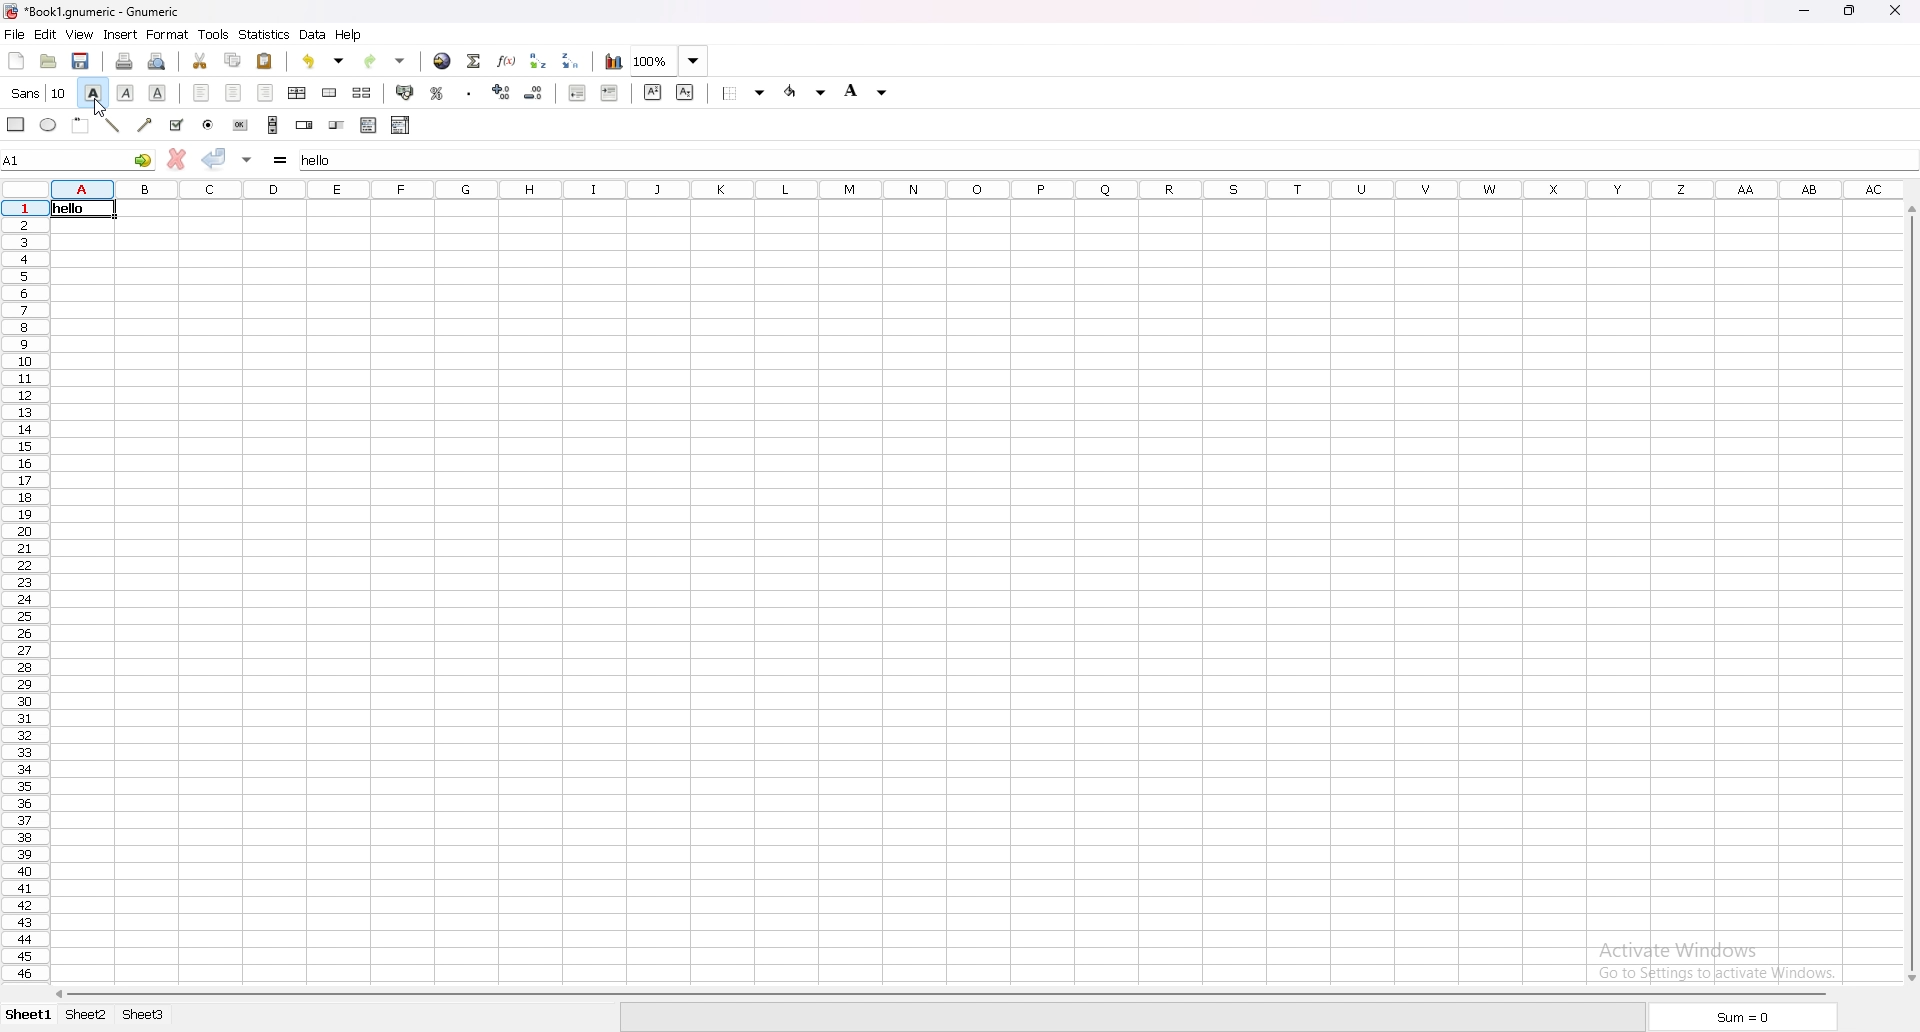  I want to click on background, so click(808, 92).